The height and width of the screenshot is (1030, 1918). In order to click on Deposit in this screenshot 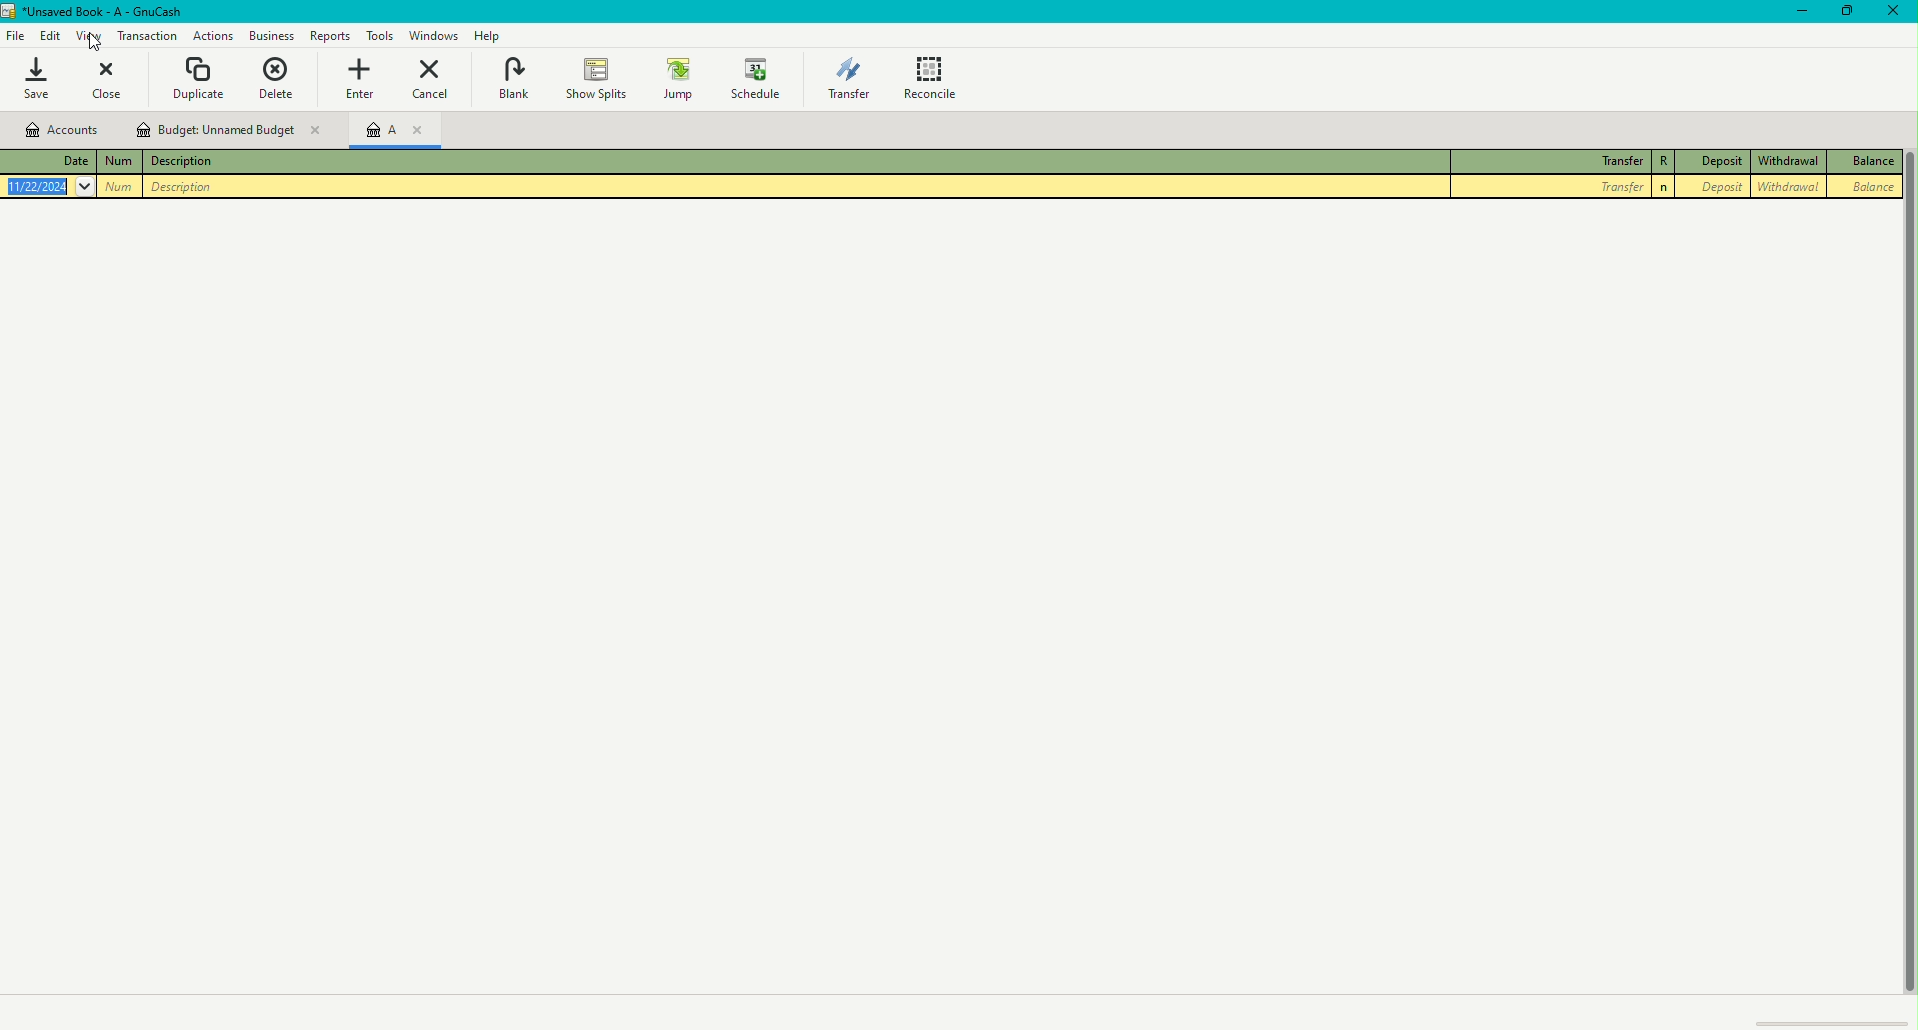, I will do `click(1720, 161)`.